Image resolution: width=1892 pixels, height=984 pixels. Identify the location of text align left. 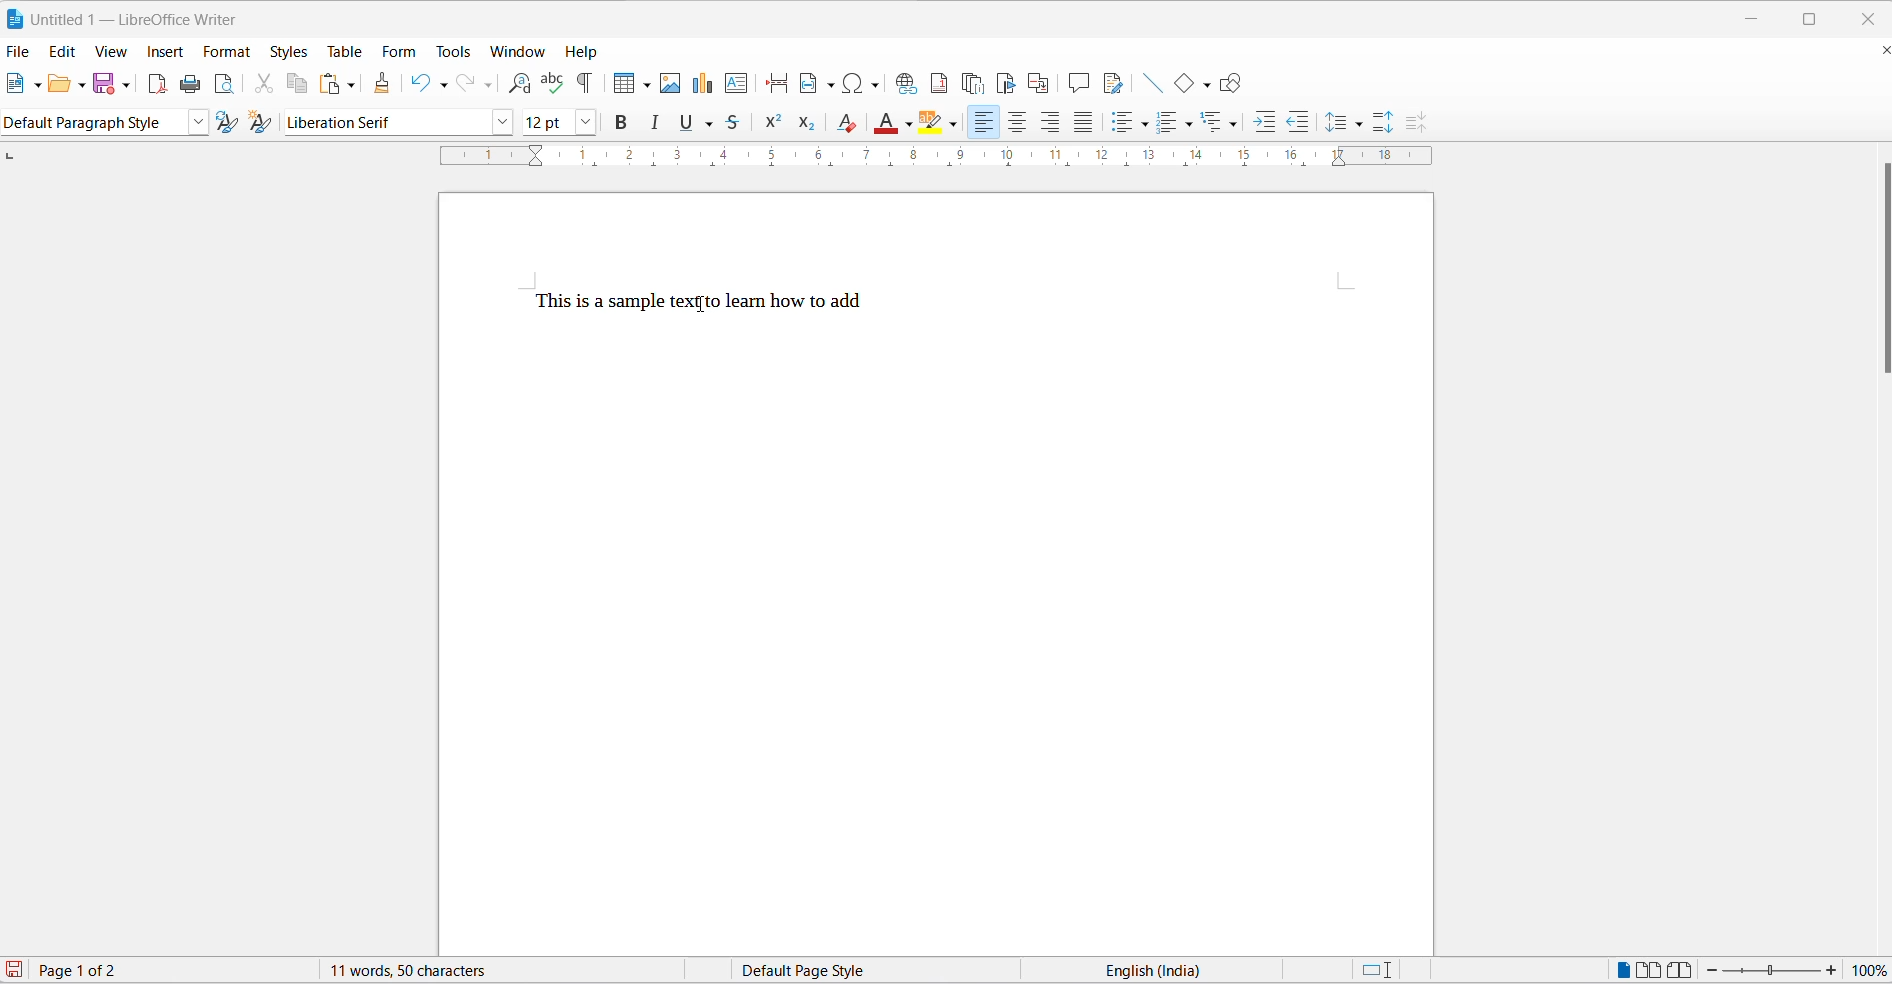
(1052, 121).